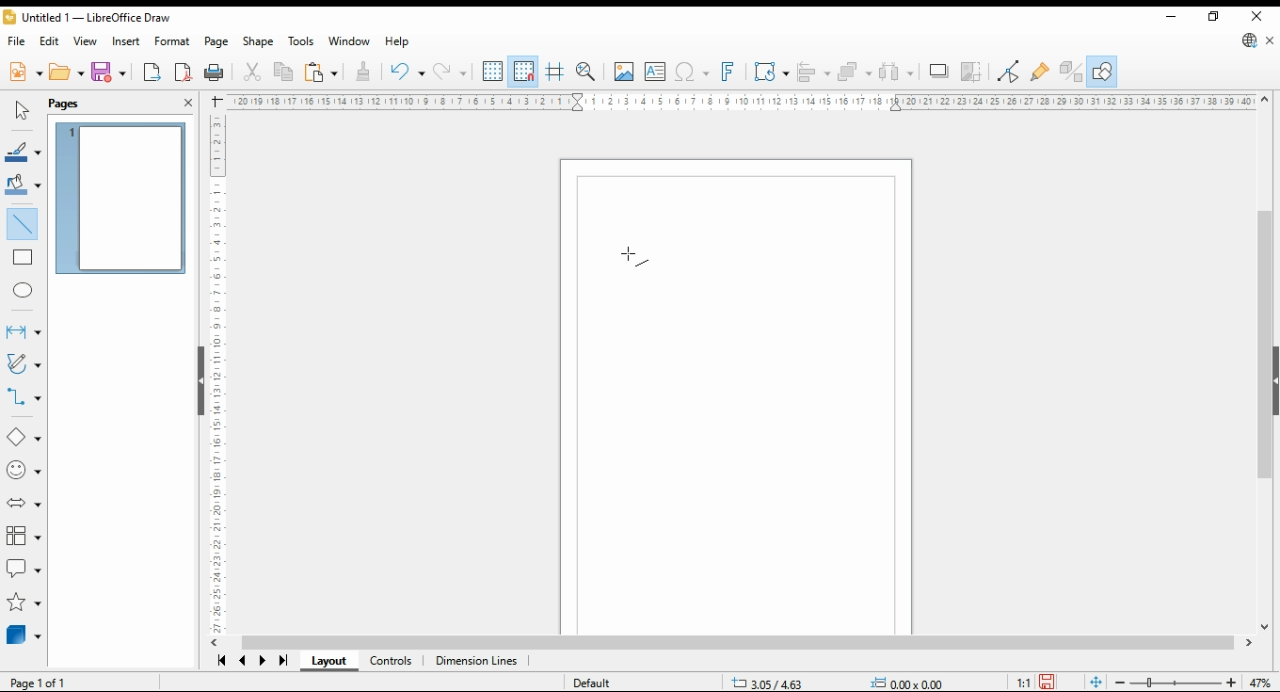  What do you see at coordinates (26, 227) in the screenshot?
I see `insert line` at bounding box center [26, 227].